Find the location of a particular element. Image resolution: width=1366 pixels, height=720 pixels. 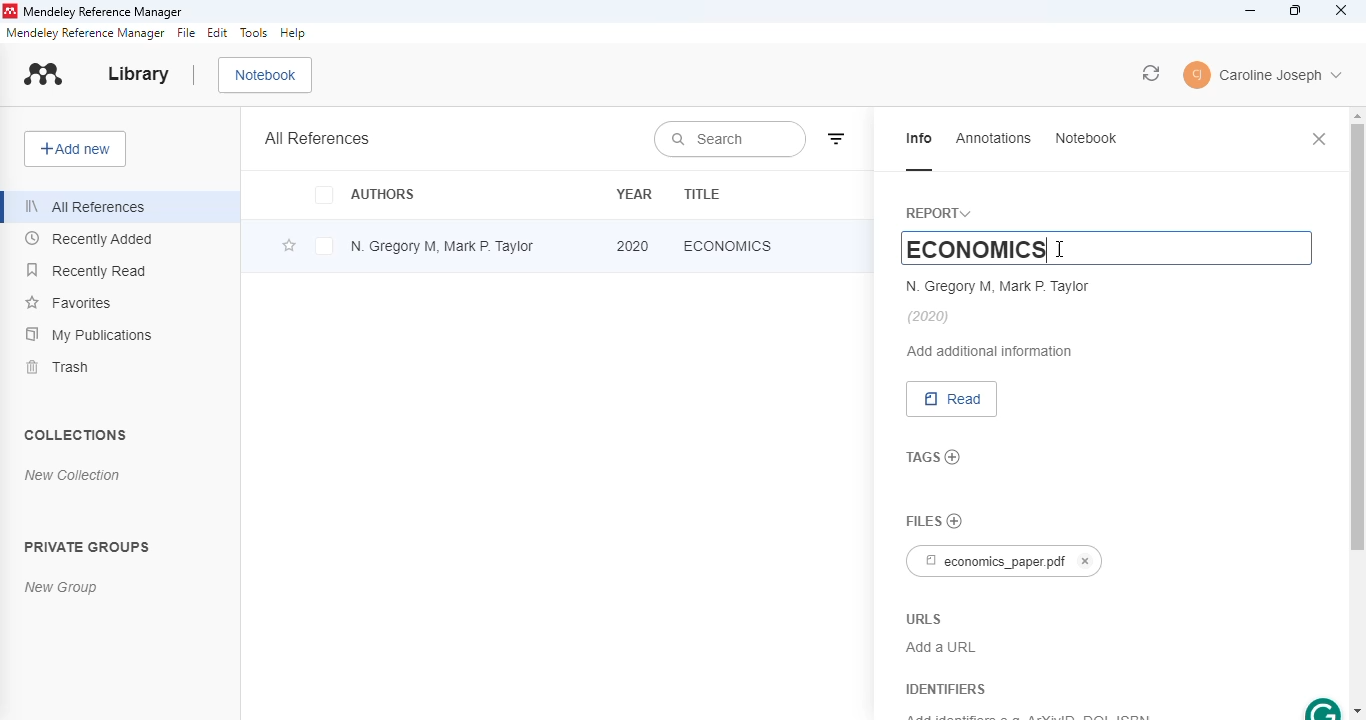

close is located at coordinates (1320, 138).